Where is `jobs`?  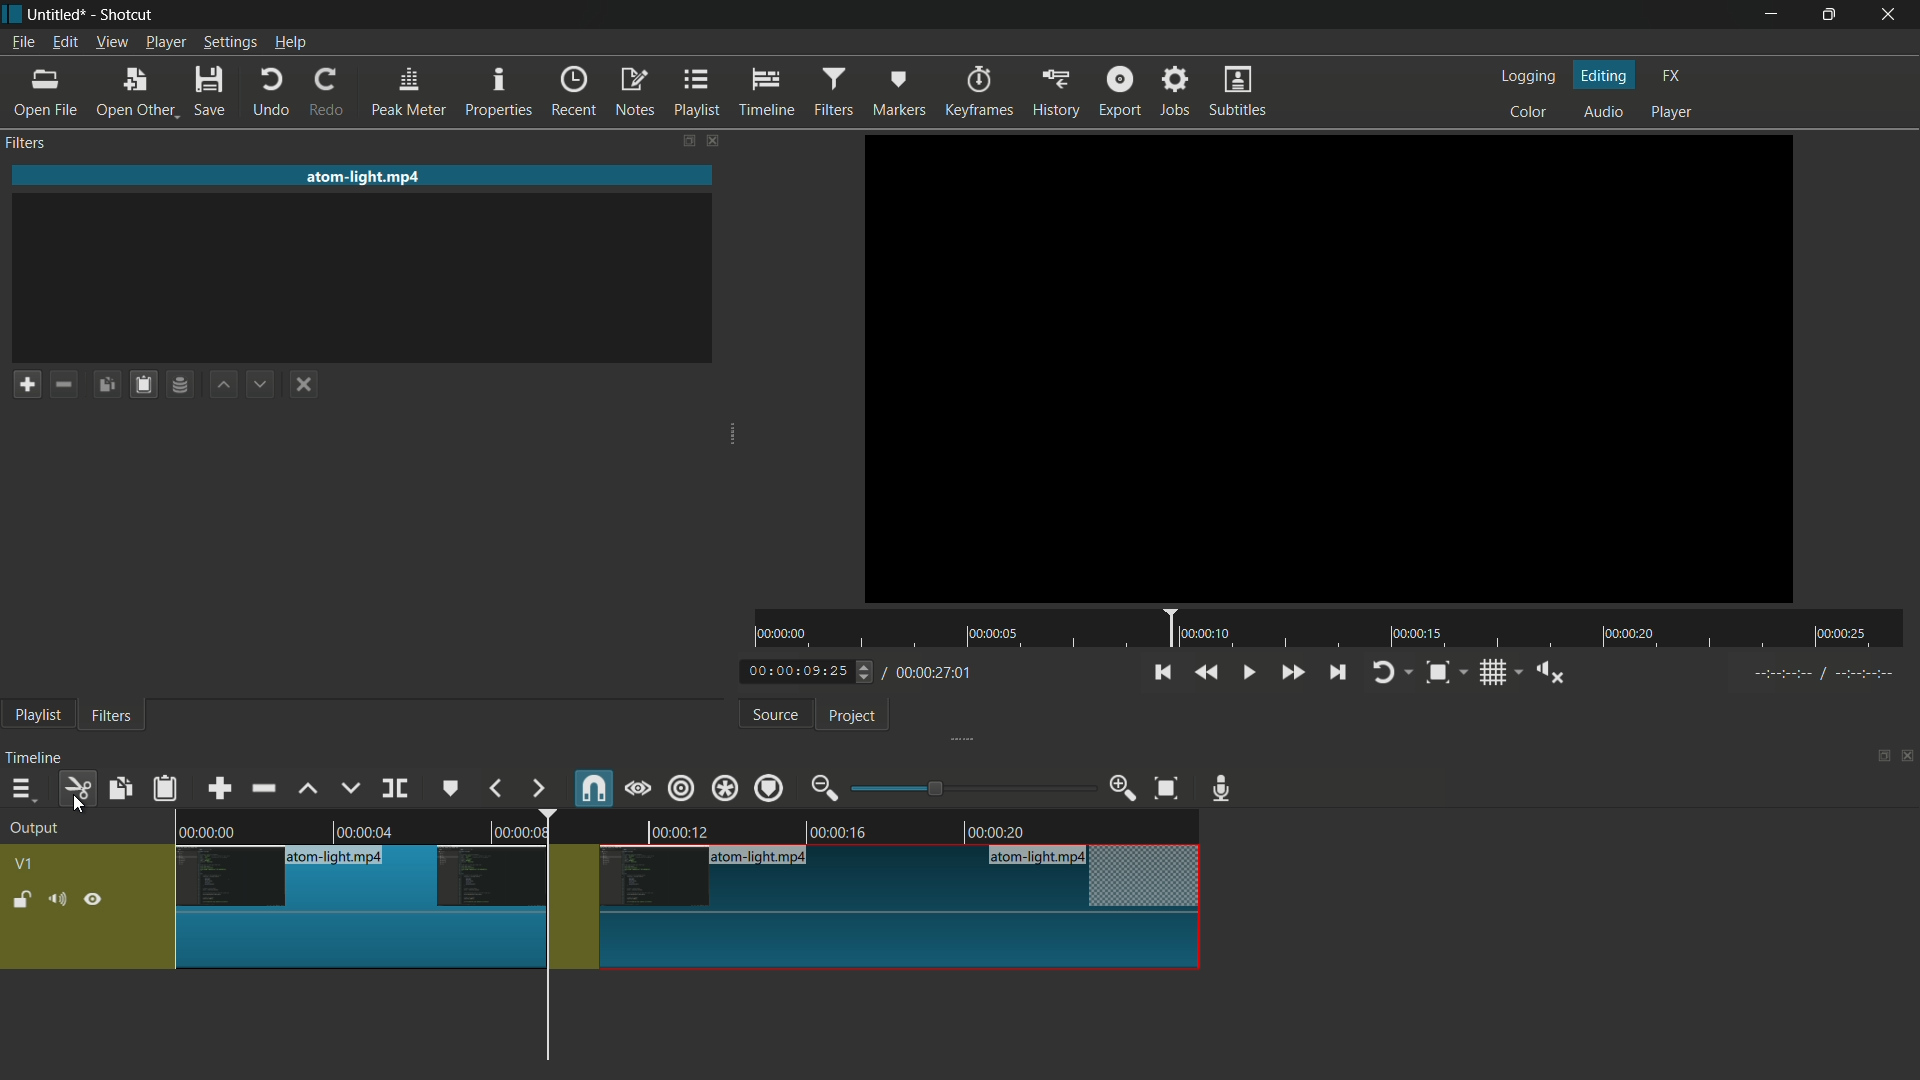 jobs is located at coordinates (1177, 89).